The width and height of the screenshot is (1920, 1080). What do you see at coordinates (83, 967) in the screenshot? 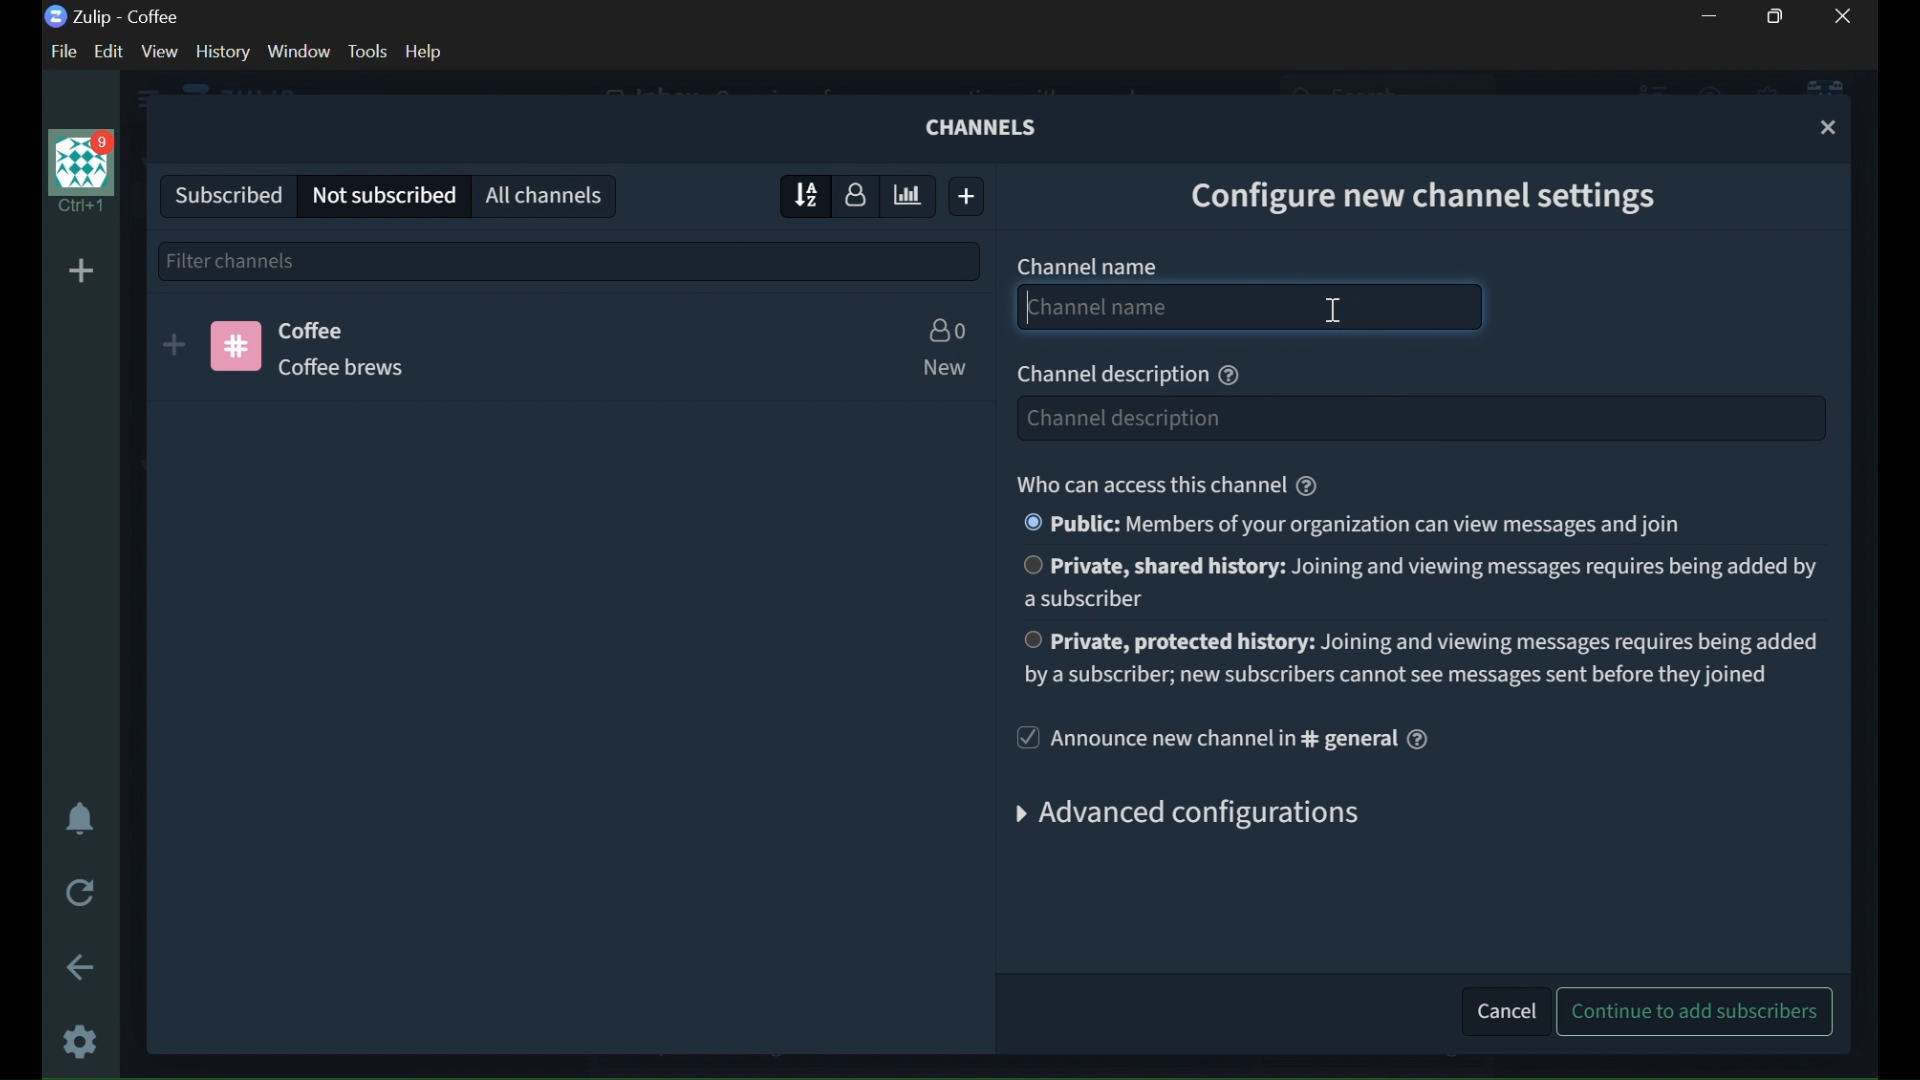
I see `GO BACK` at bounding box center [83, 967].